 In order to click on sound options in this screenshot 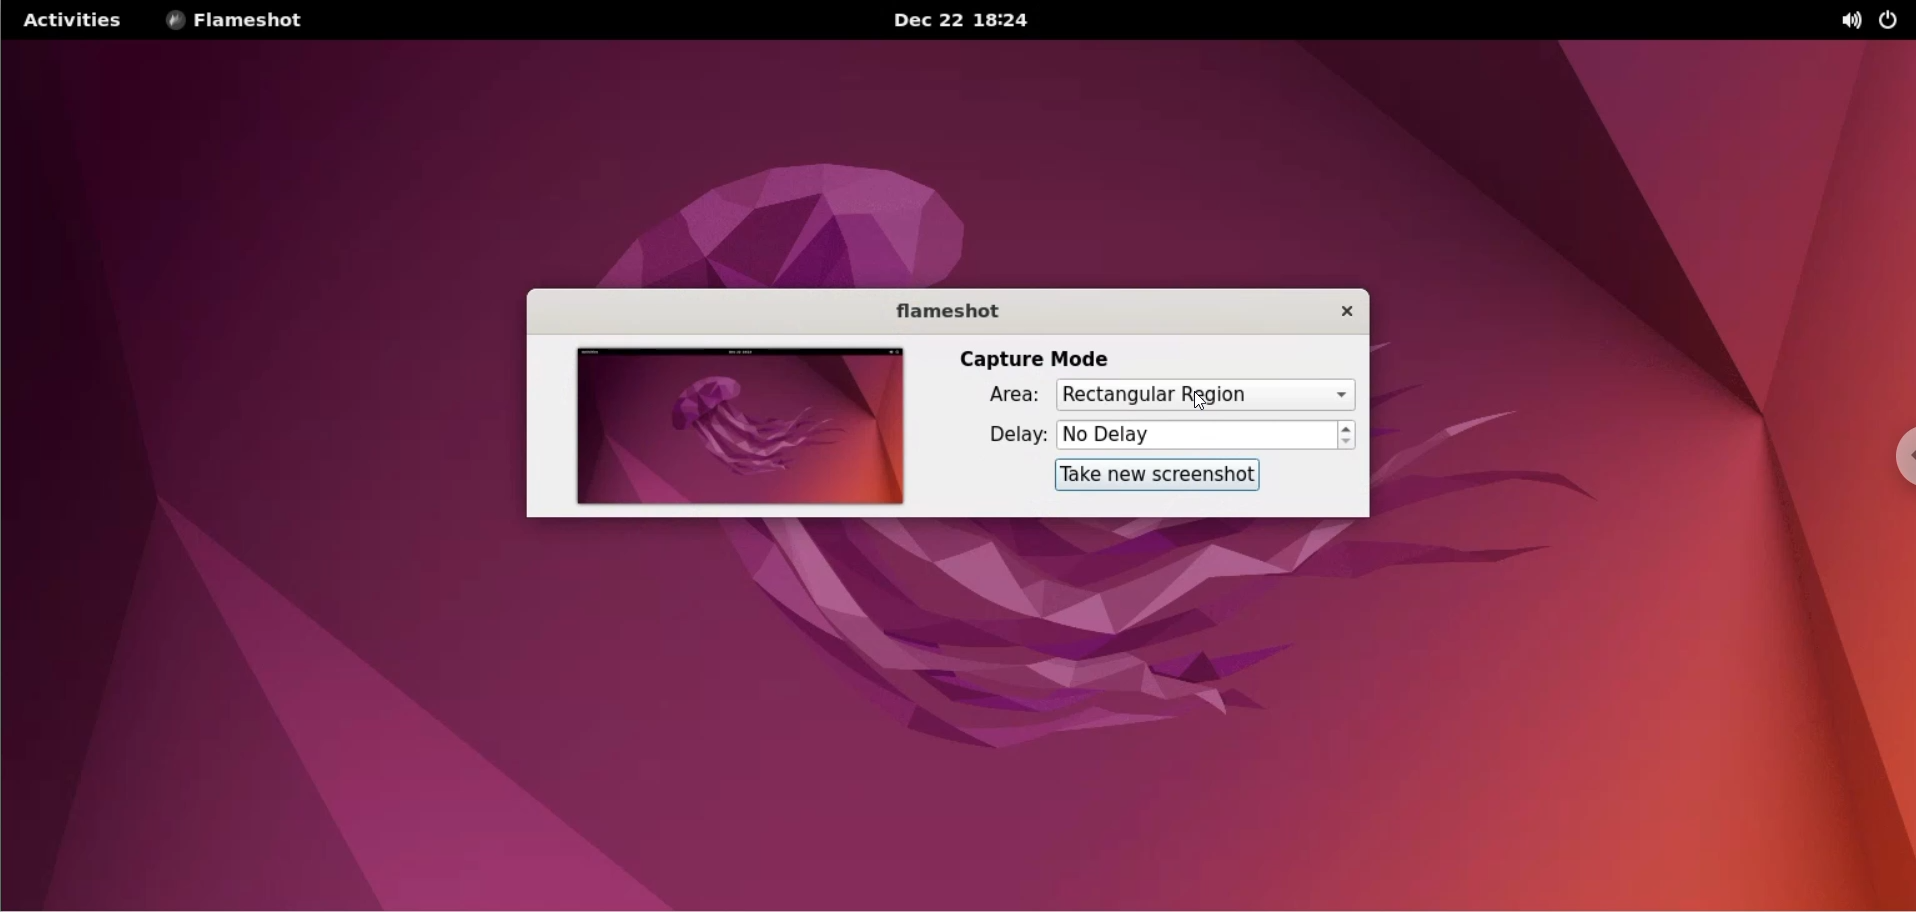, I will do `click(1847, 21)`.